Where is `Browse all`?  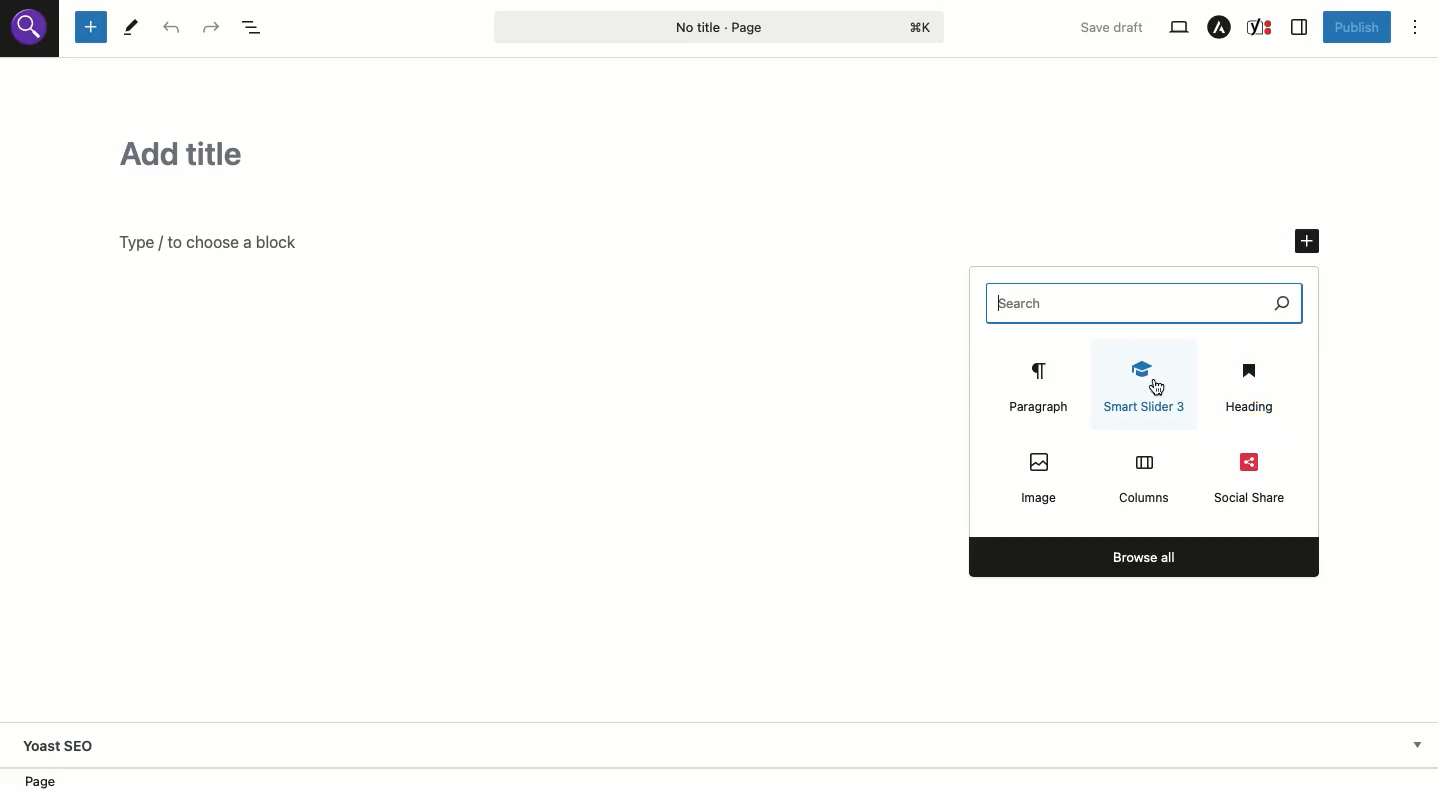
Browse all is located at coordinates (1144, 557).